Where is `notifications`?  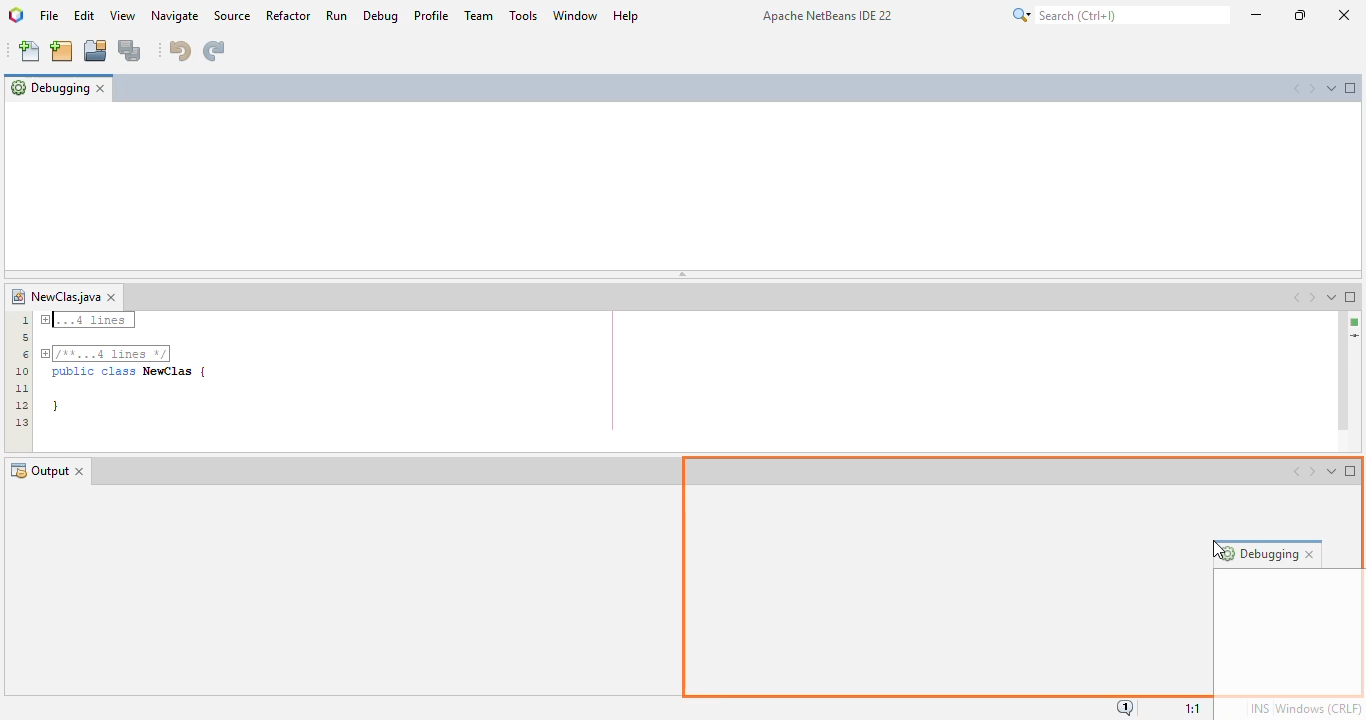
notifications is located at coordinates (1126, 707).